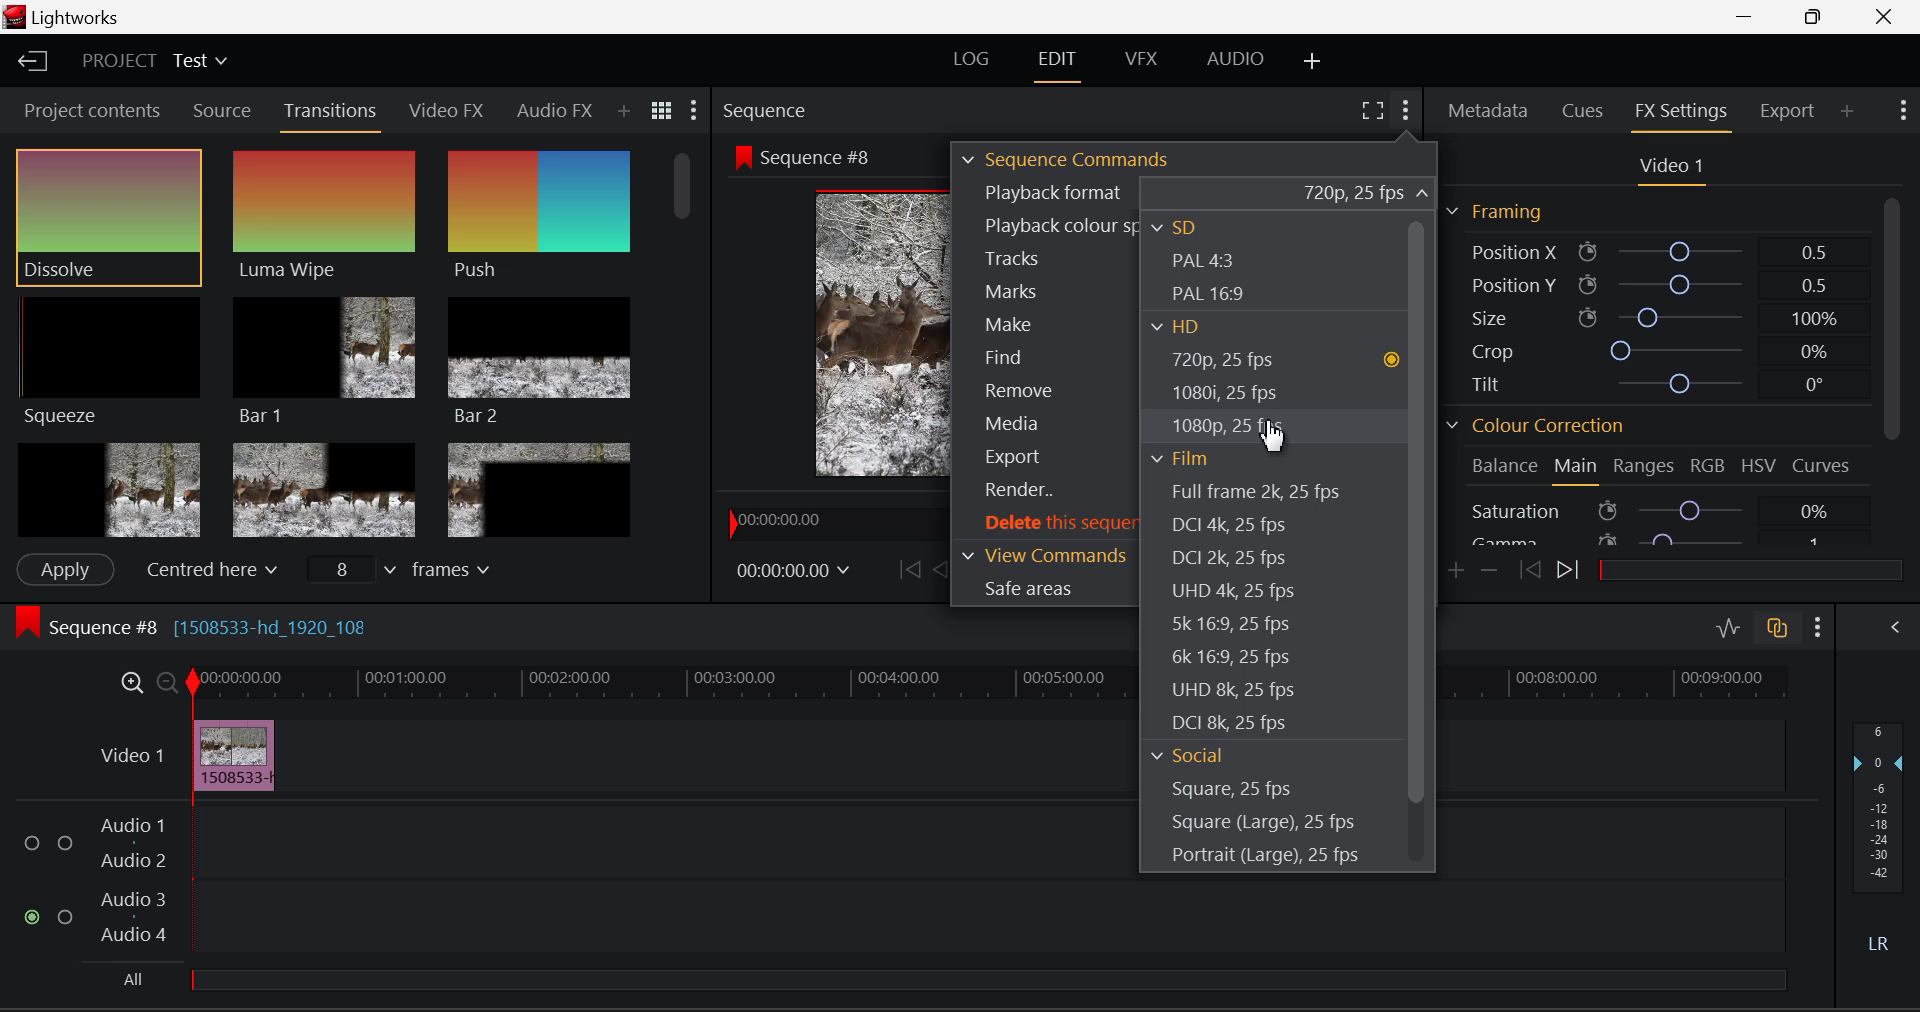  Describe the element at coordinates (536, 216) in the screenshot. I see `Push` at that location.